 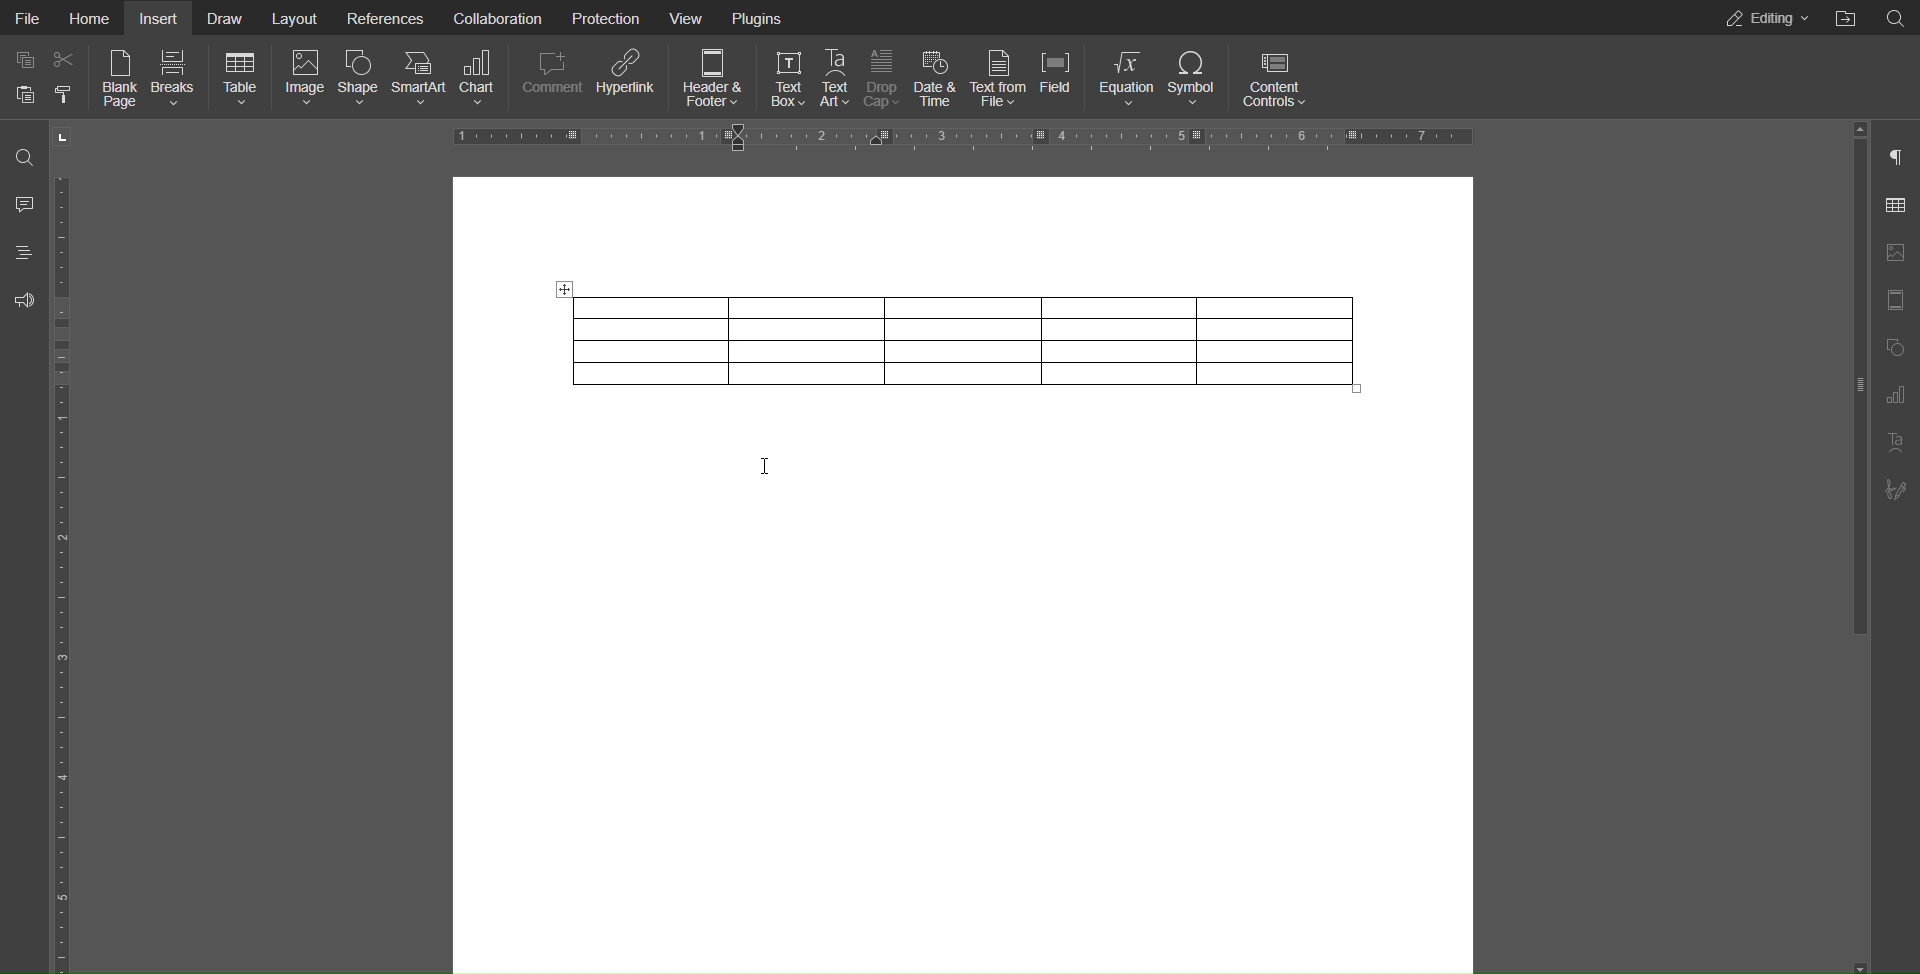 What do you see at coordinates (22, 200) in the screenshot?
I see `Comment` at bounding box center [22, 200].